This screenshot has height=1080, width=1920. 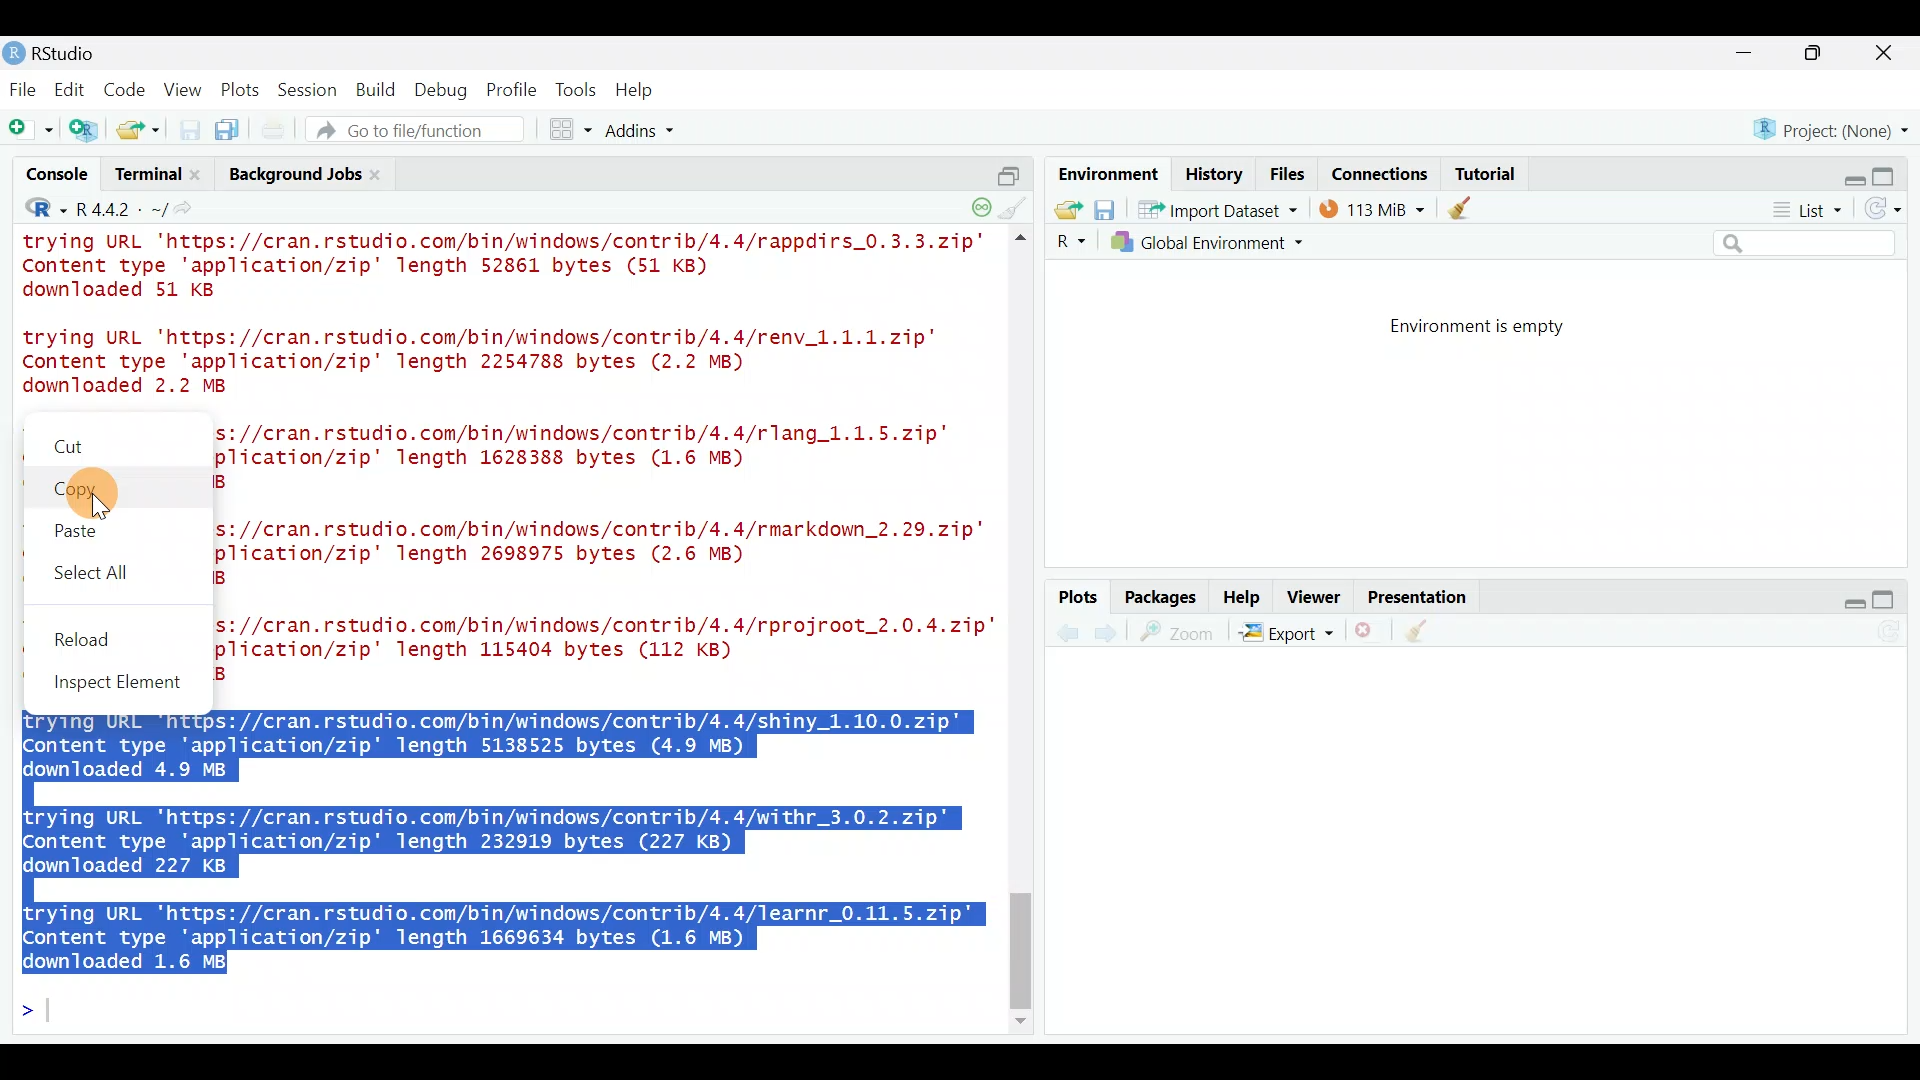 What do you see at coordinates (29, 130) in the screenshot?
I see `New file` at bounding box center [29, 130].